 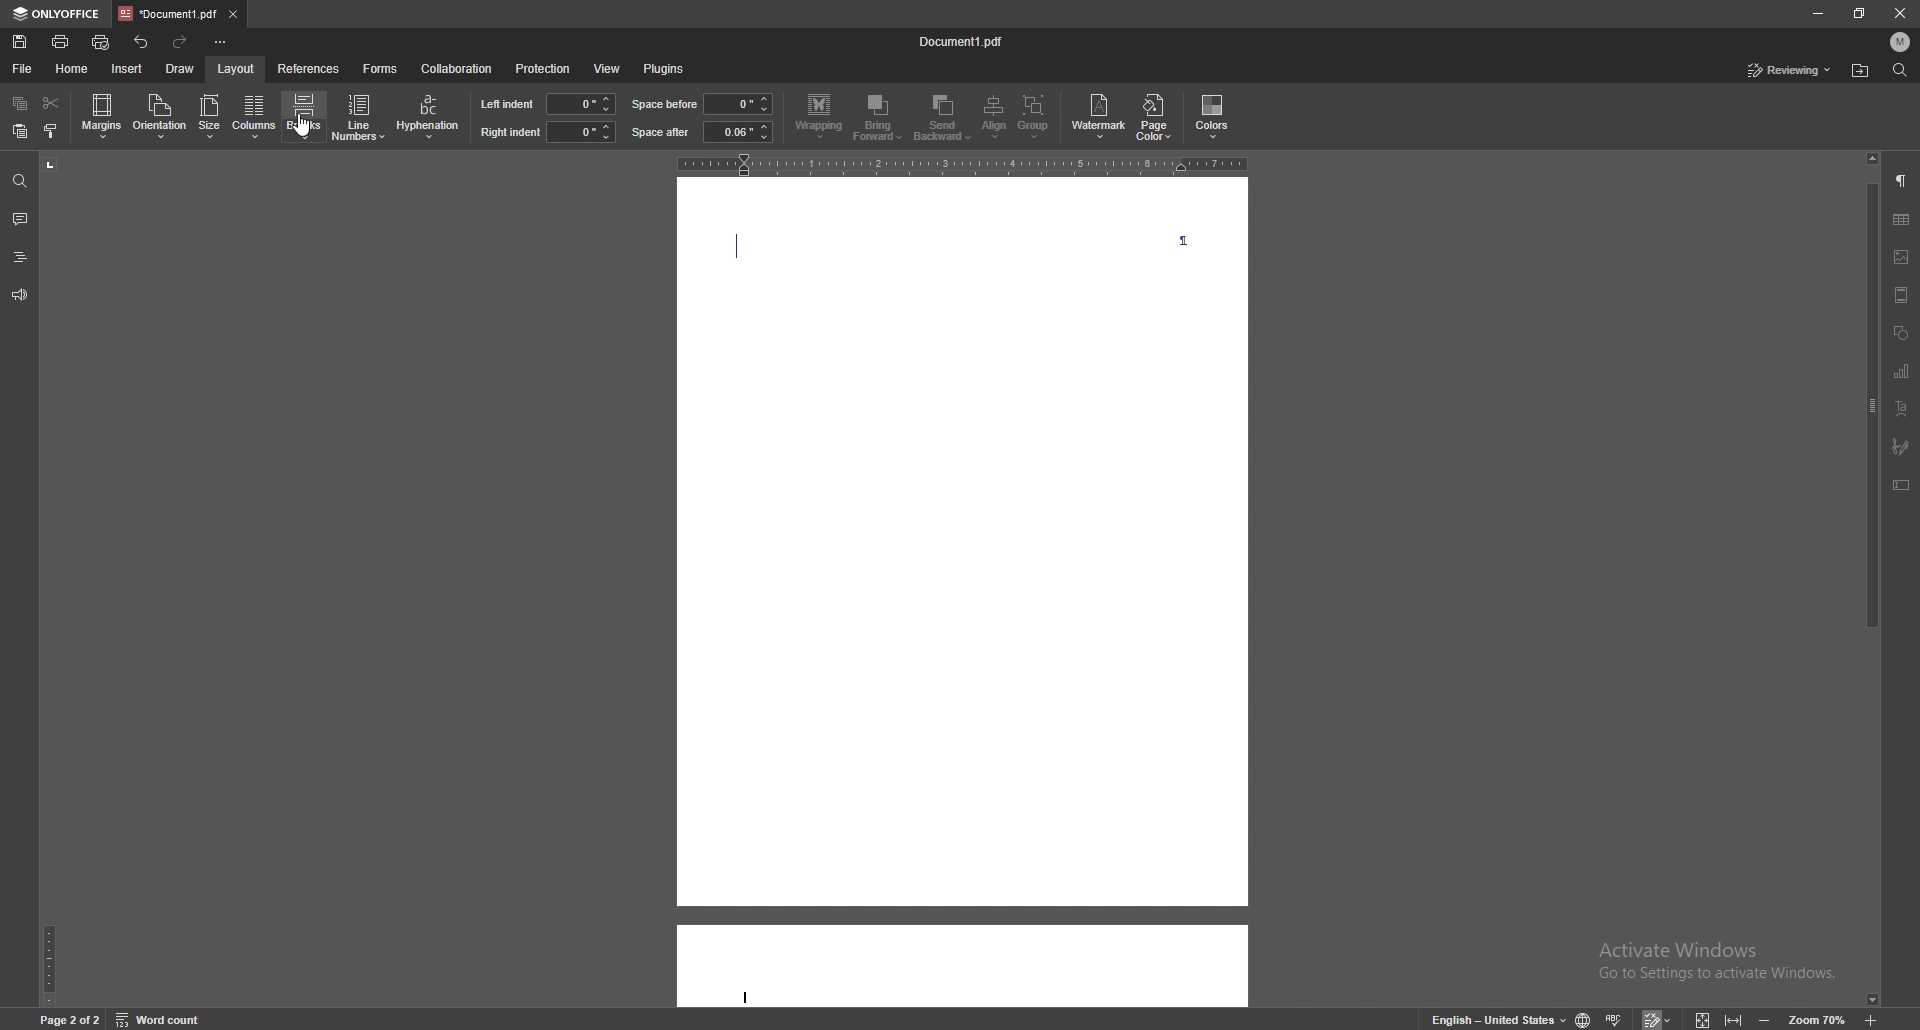 What do you see at coordinates (23, 70) in the screenshot?
I see `file` at bounding box center [23, 70].